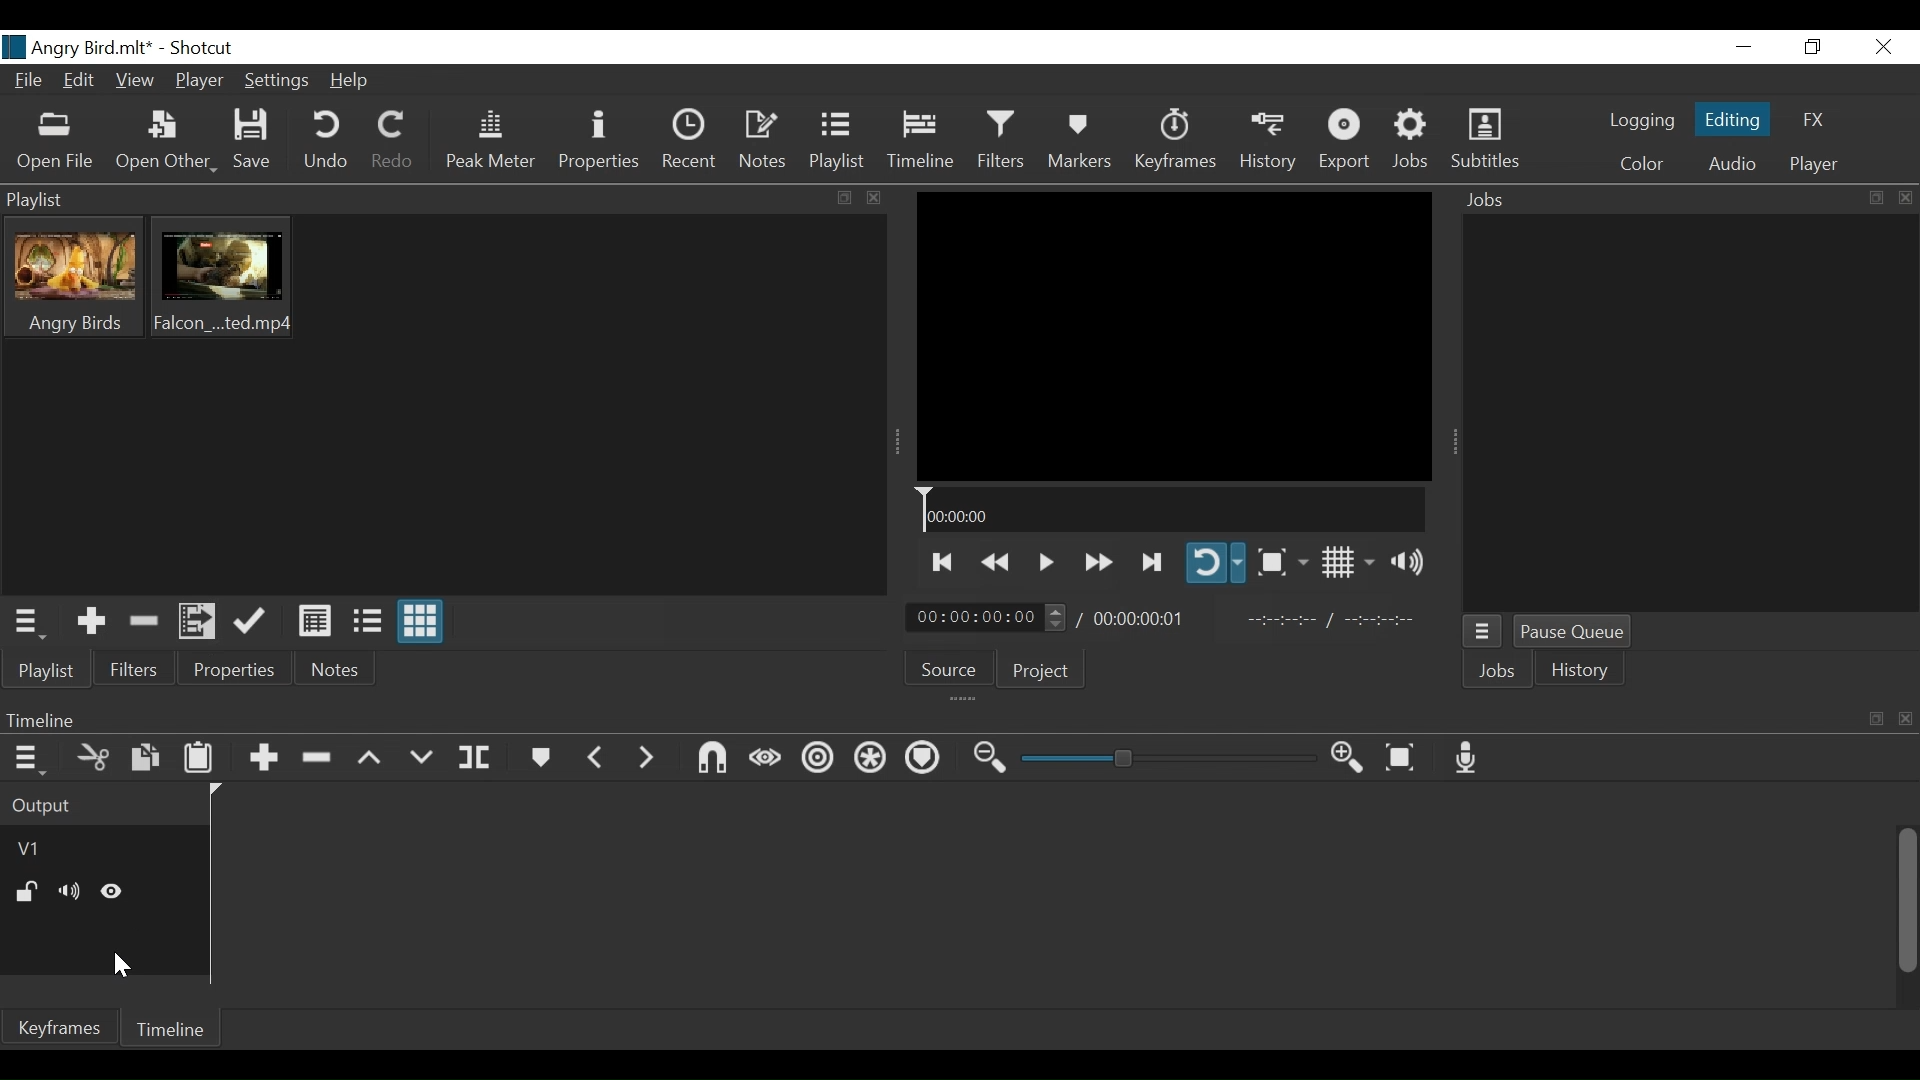 This screenshot has width=1920, height=1080. What do you see at coordinates (421, 623) in the screenshot?
I see `View as icons` at bounding box center [421, 623].